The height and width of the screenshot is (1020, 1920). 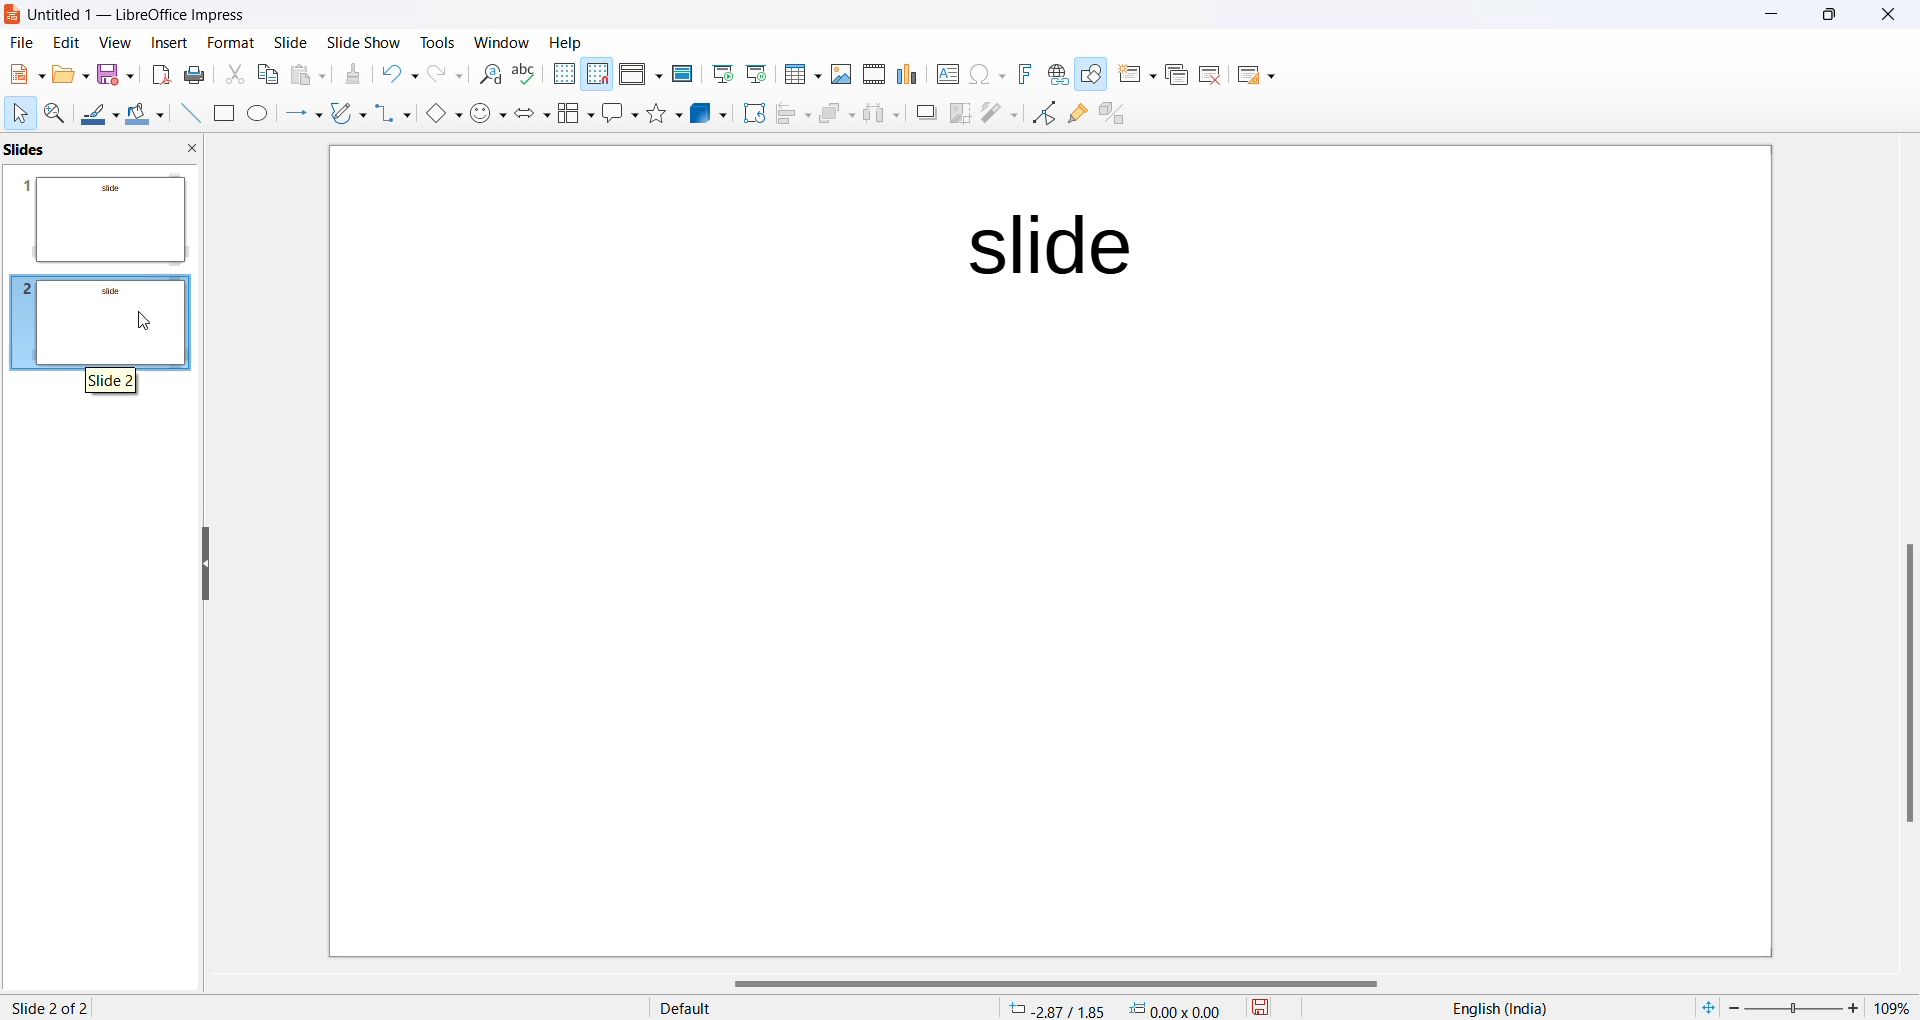 I want to click on dimension 0.00*0.00, so click(x=1180, y=1009).